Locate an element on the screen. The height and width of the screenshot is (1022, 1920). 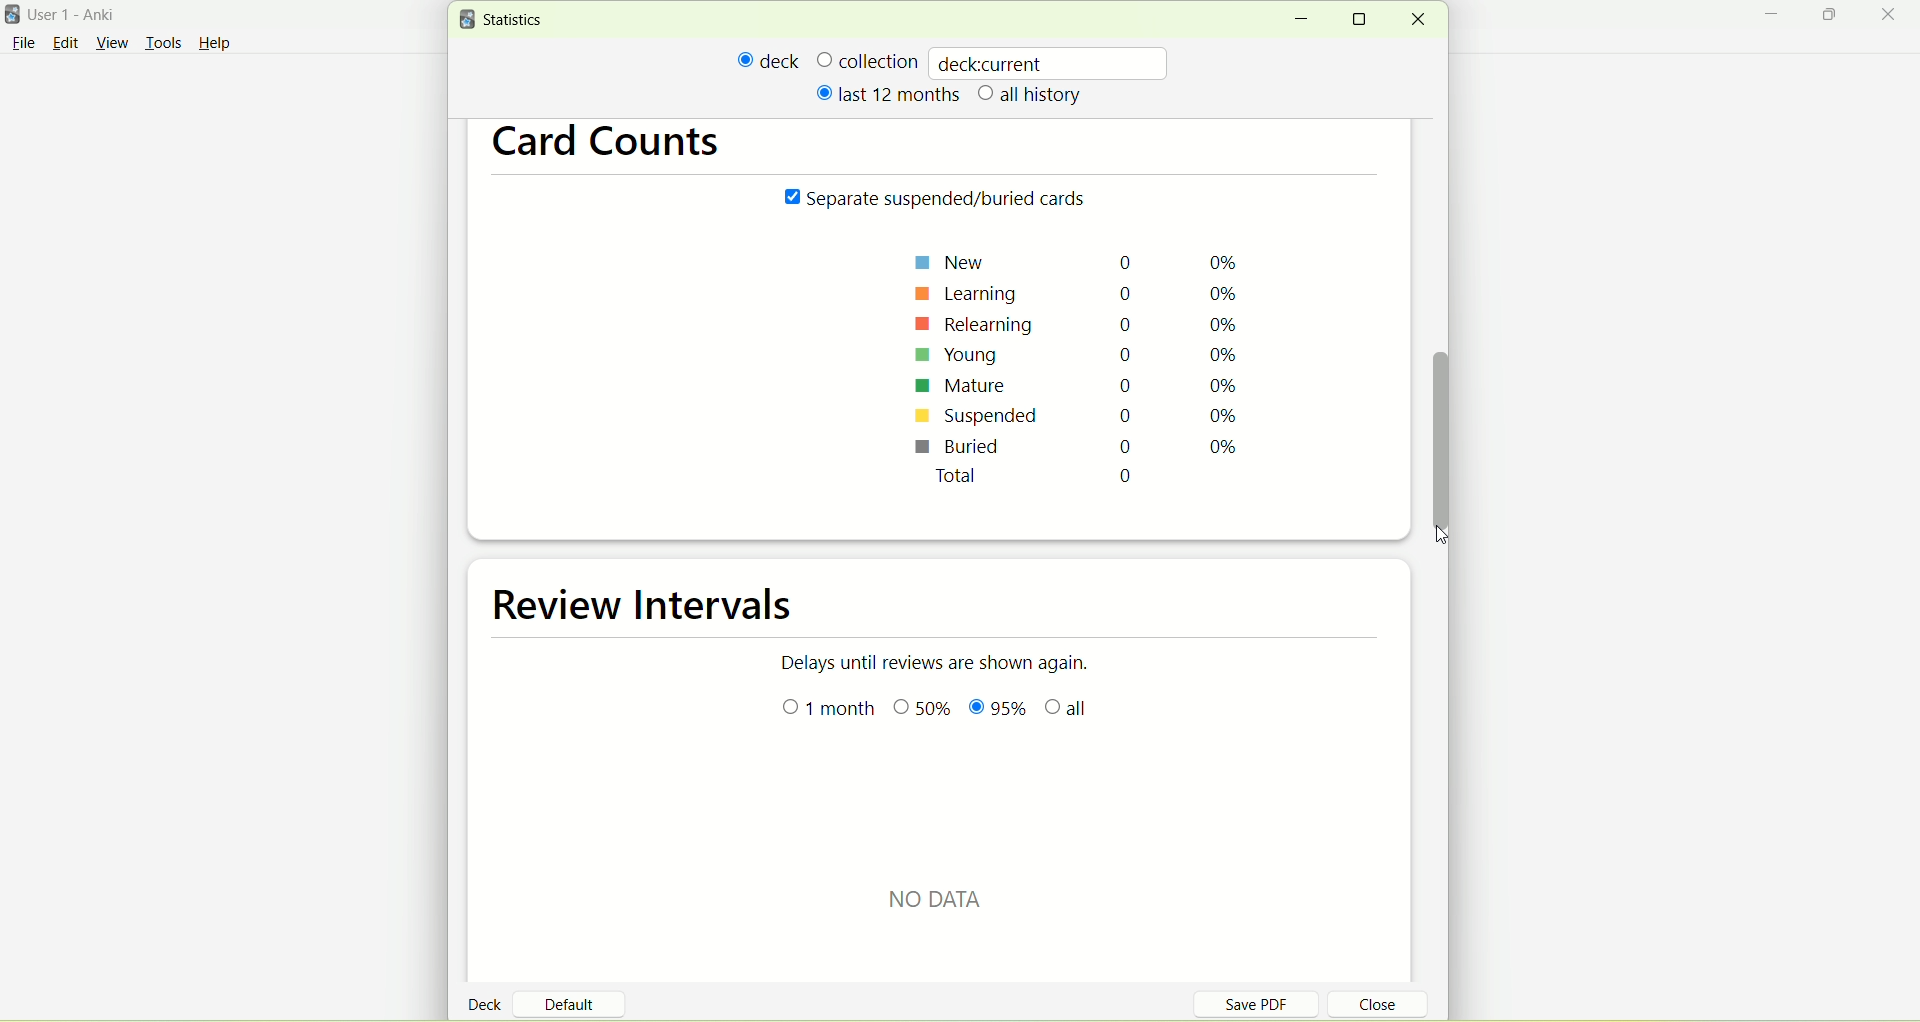
mature 0 0% is located at coordinates (1079, 388).